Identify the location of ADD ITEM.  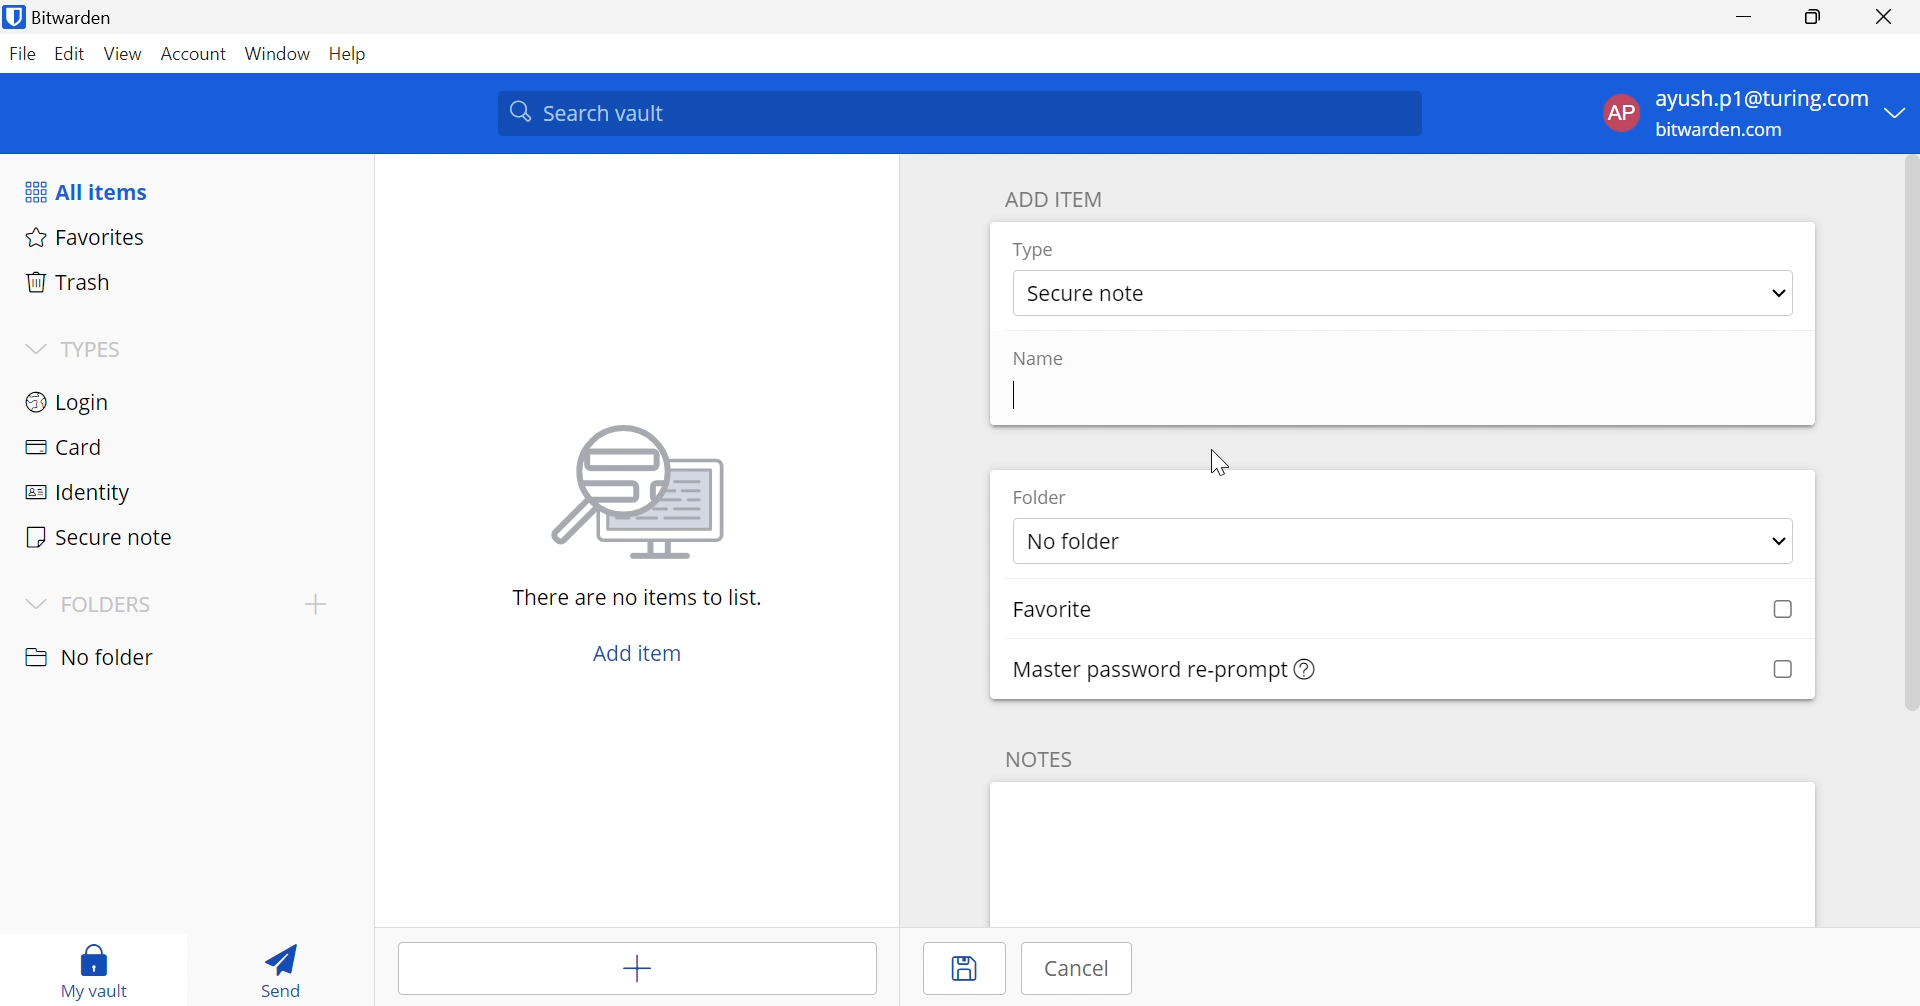
(1054, 198).